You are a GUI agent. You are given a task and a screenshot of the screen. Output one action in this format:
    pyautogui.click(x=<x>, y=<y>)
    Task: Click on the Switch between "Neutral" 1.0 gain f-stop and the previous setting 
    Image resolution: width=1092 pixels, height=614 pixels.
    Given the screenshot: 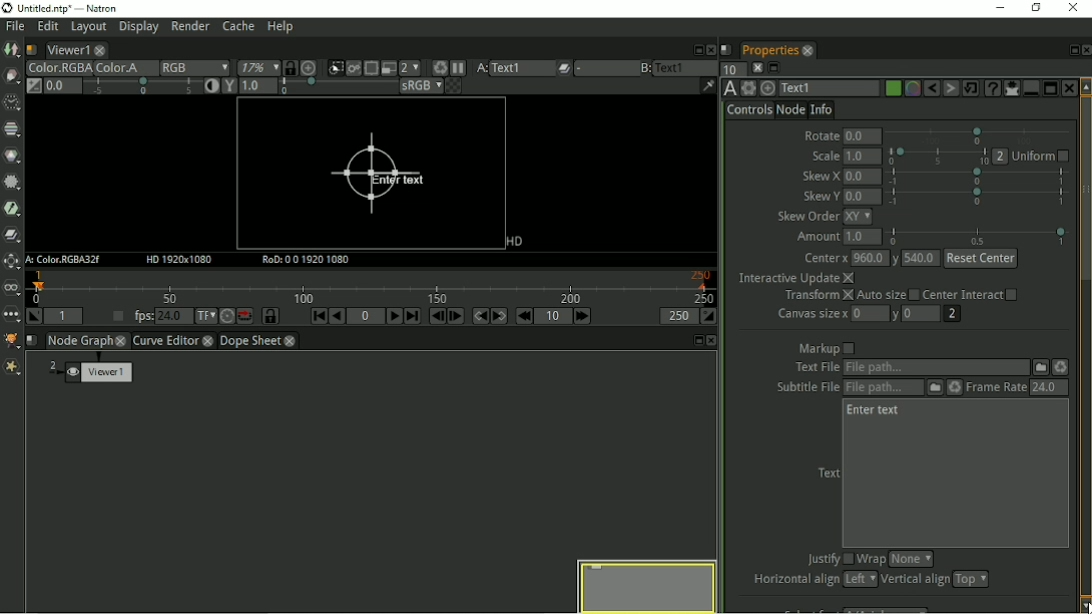 What is the action you would take?
    pyautogui.click(x=33, y=86)
    